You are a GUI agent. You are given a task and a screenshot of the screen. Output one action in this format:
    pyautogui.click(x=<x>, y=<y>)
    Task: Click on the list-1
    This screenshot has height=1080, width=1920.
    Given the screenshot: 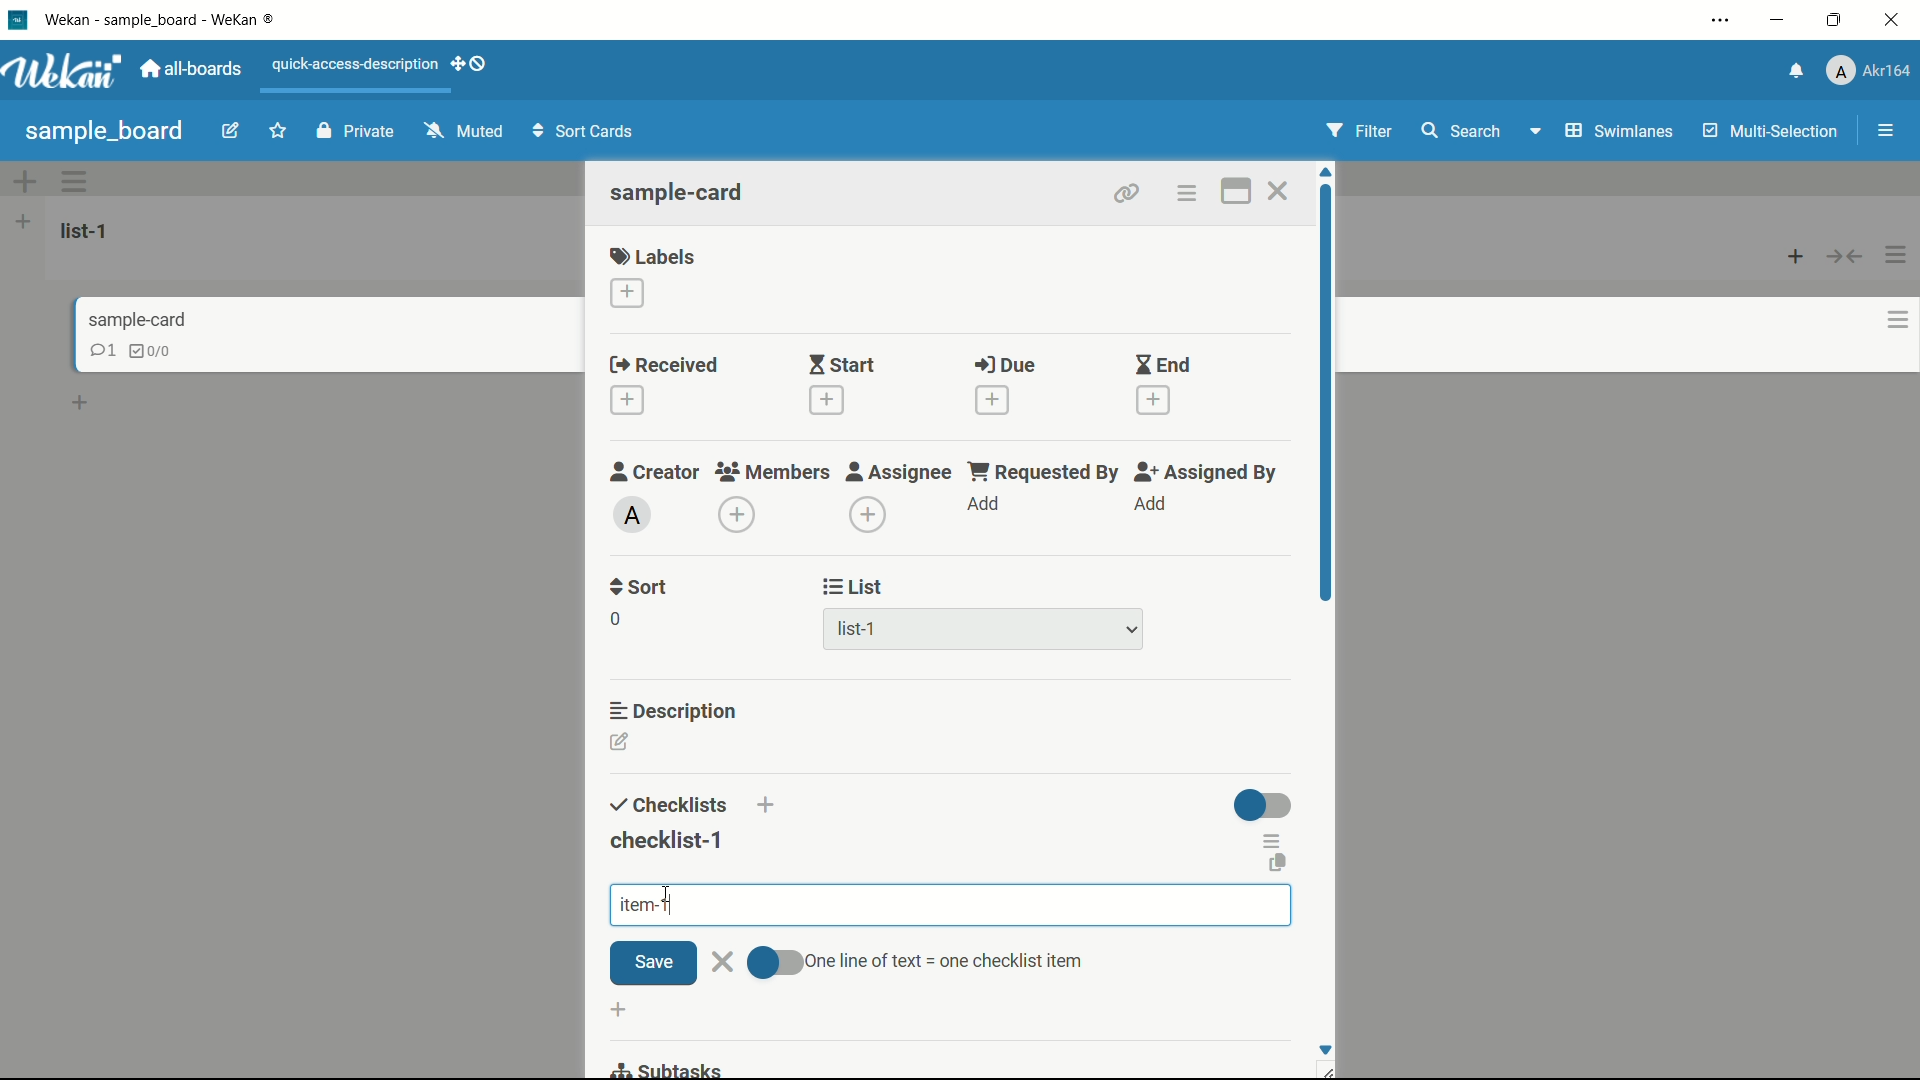 What is the action you would take?
    pyautogui.click(x=857, y=630)
    